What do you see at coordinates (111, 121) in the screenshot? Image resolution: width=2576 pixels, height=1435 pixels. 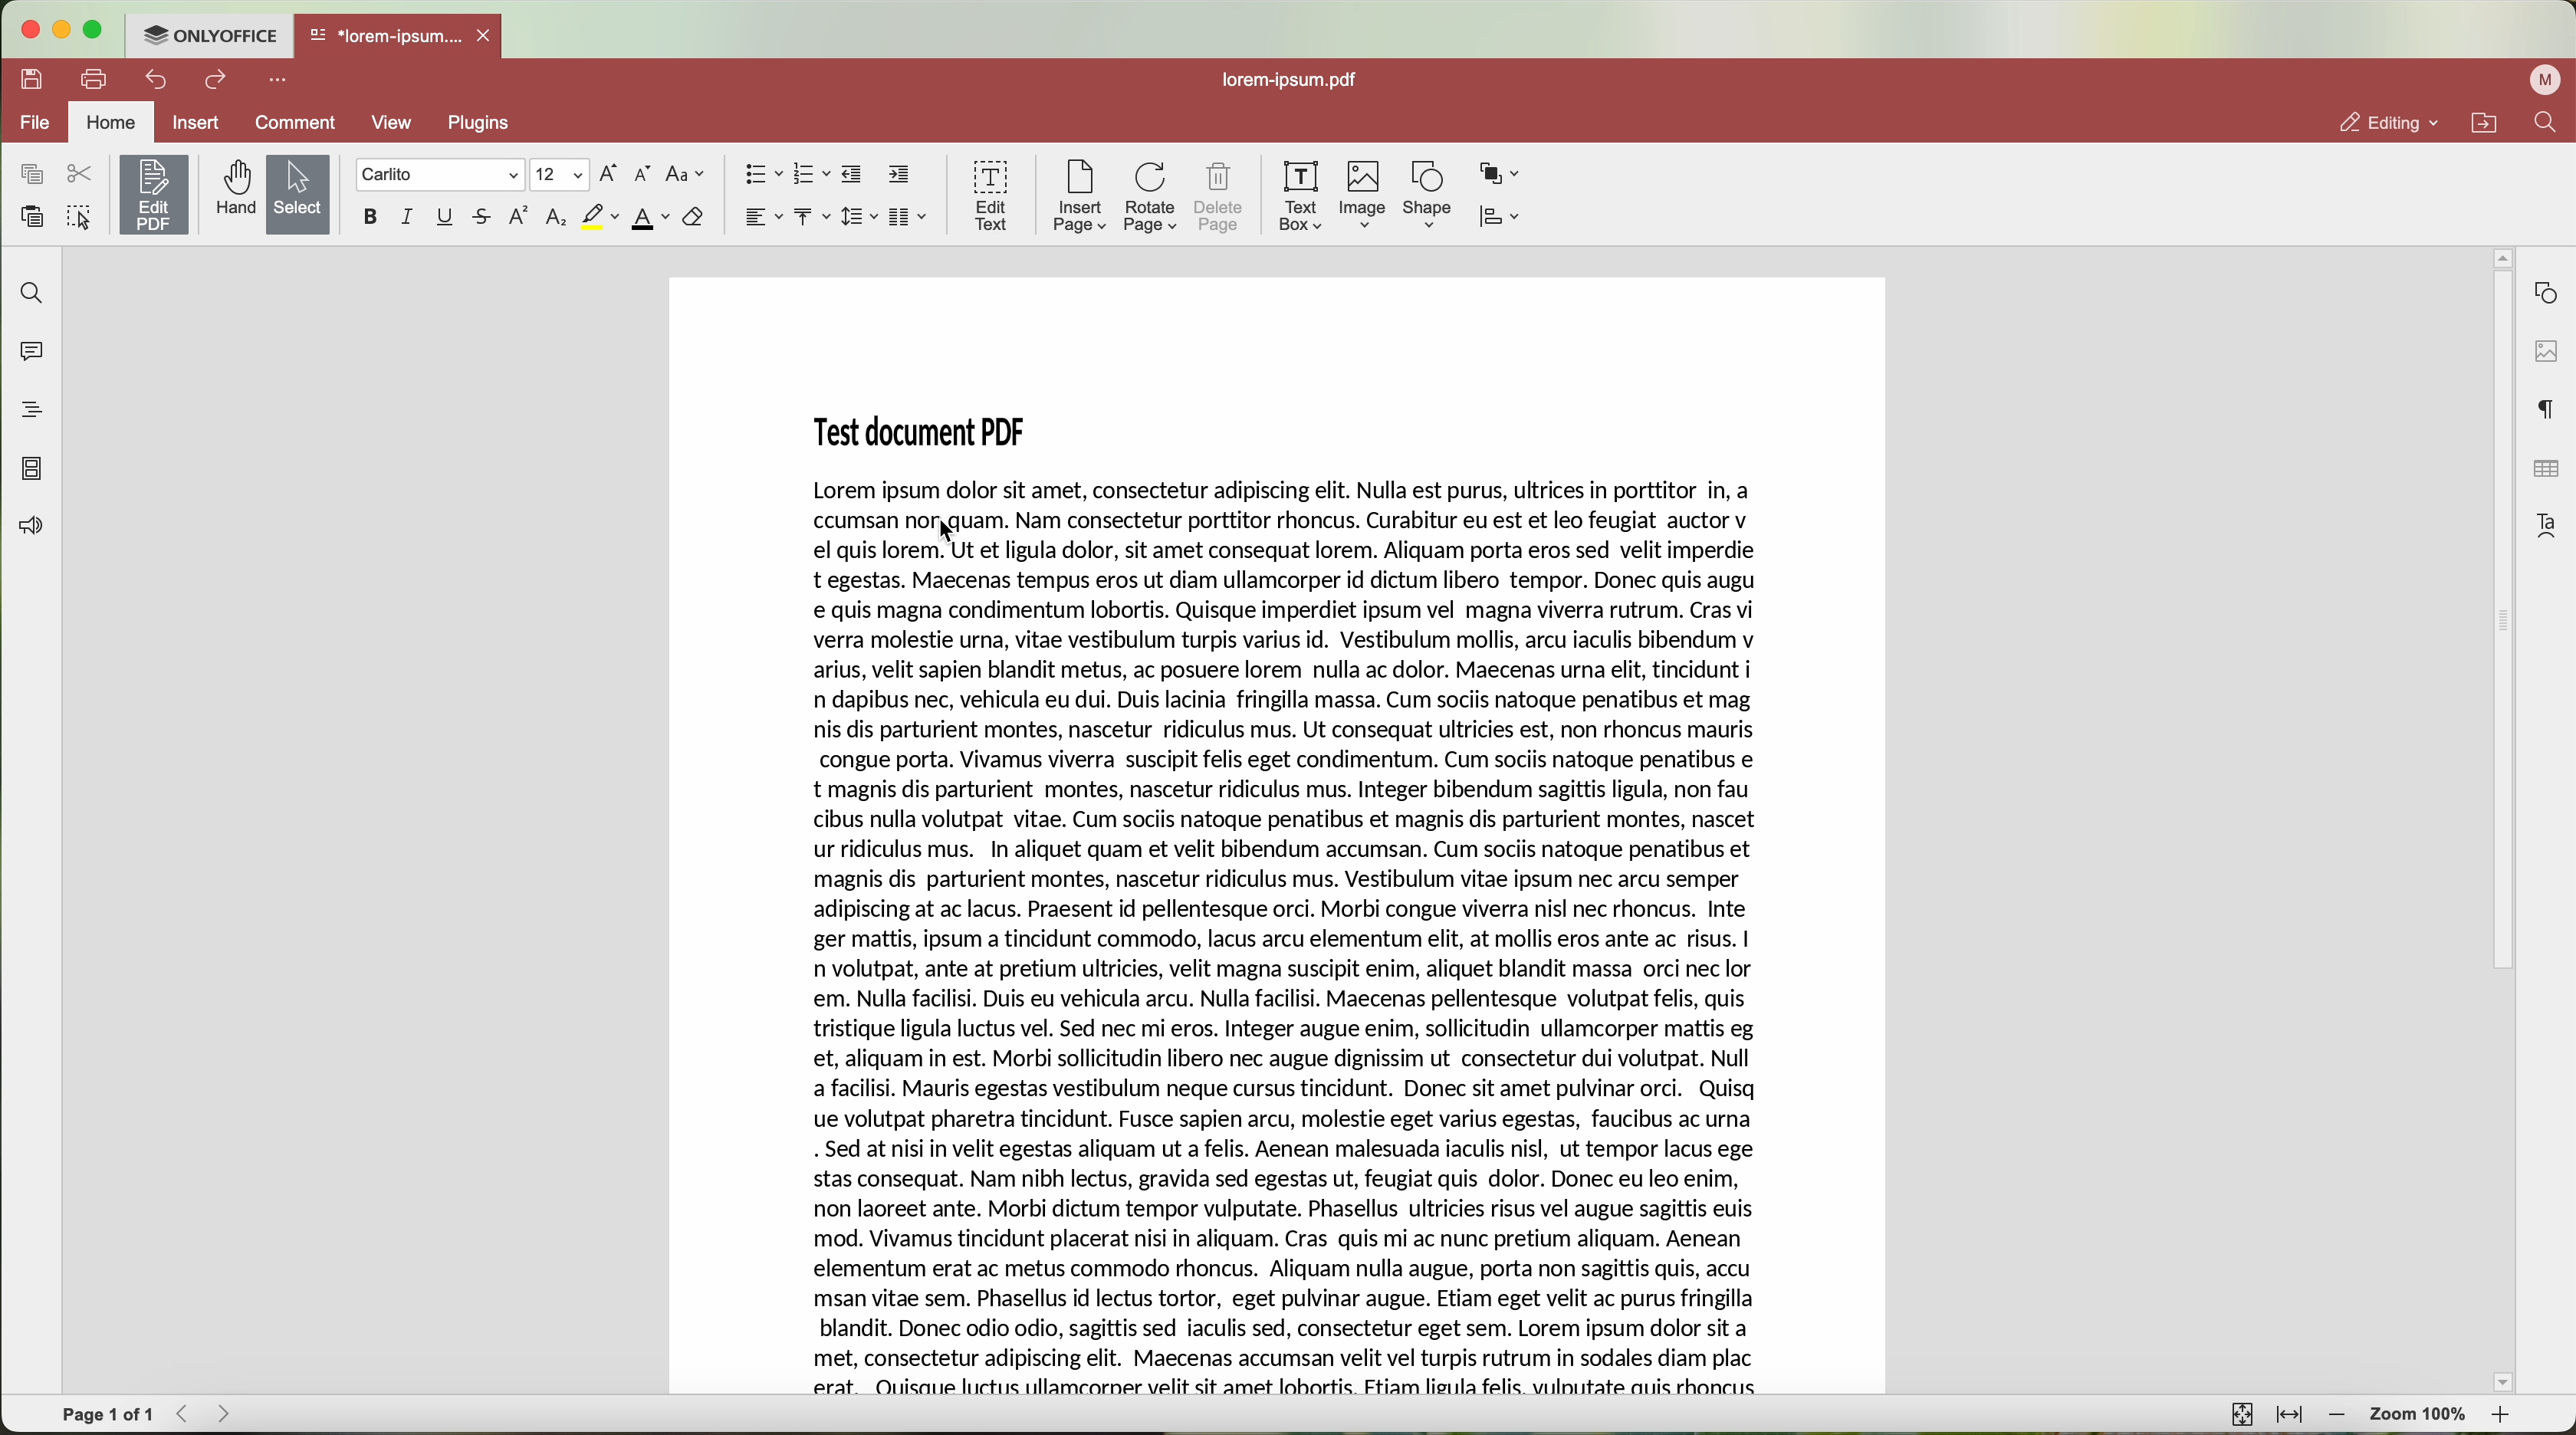 I see `home` at bounding box center [111, 121].